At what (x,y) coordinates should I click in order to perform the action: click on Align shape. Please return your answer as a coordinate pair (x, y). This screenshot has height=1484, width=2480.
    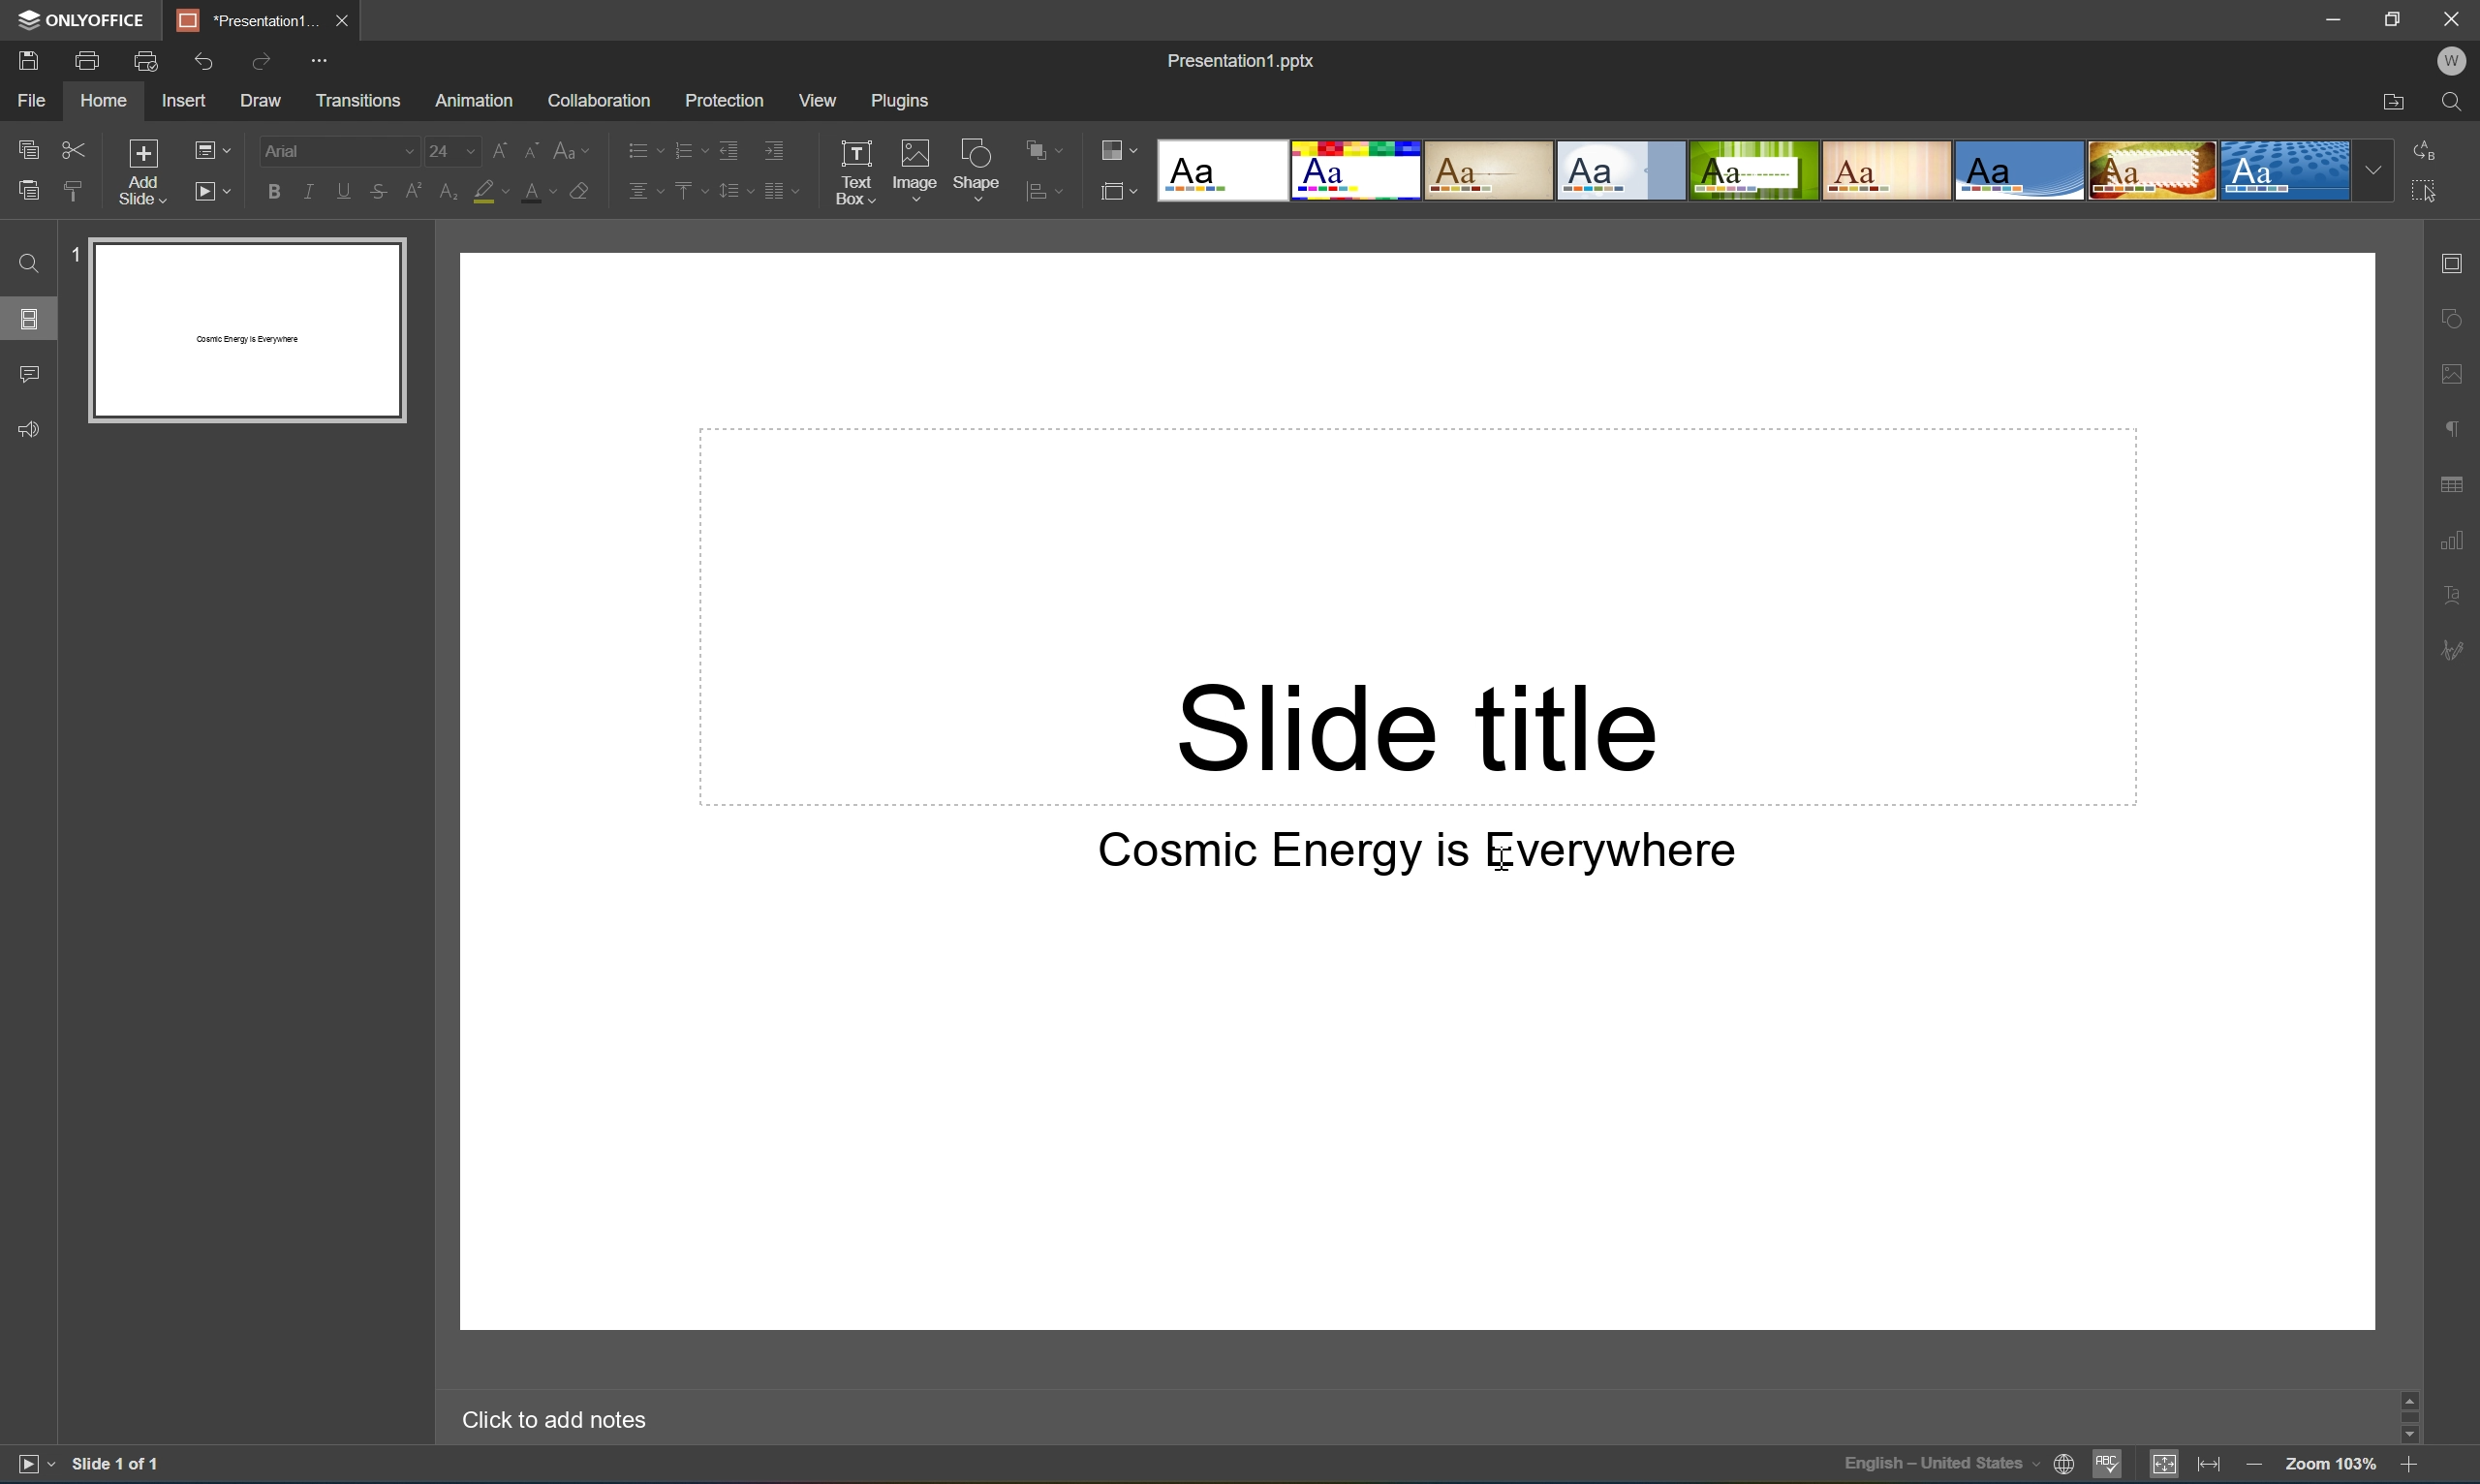
    Looking at the image, I should click on (1045, 196).